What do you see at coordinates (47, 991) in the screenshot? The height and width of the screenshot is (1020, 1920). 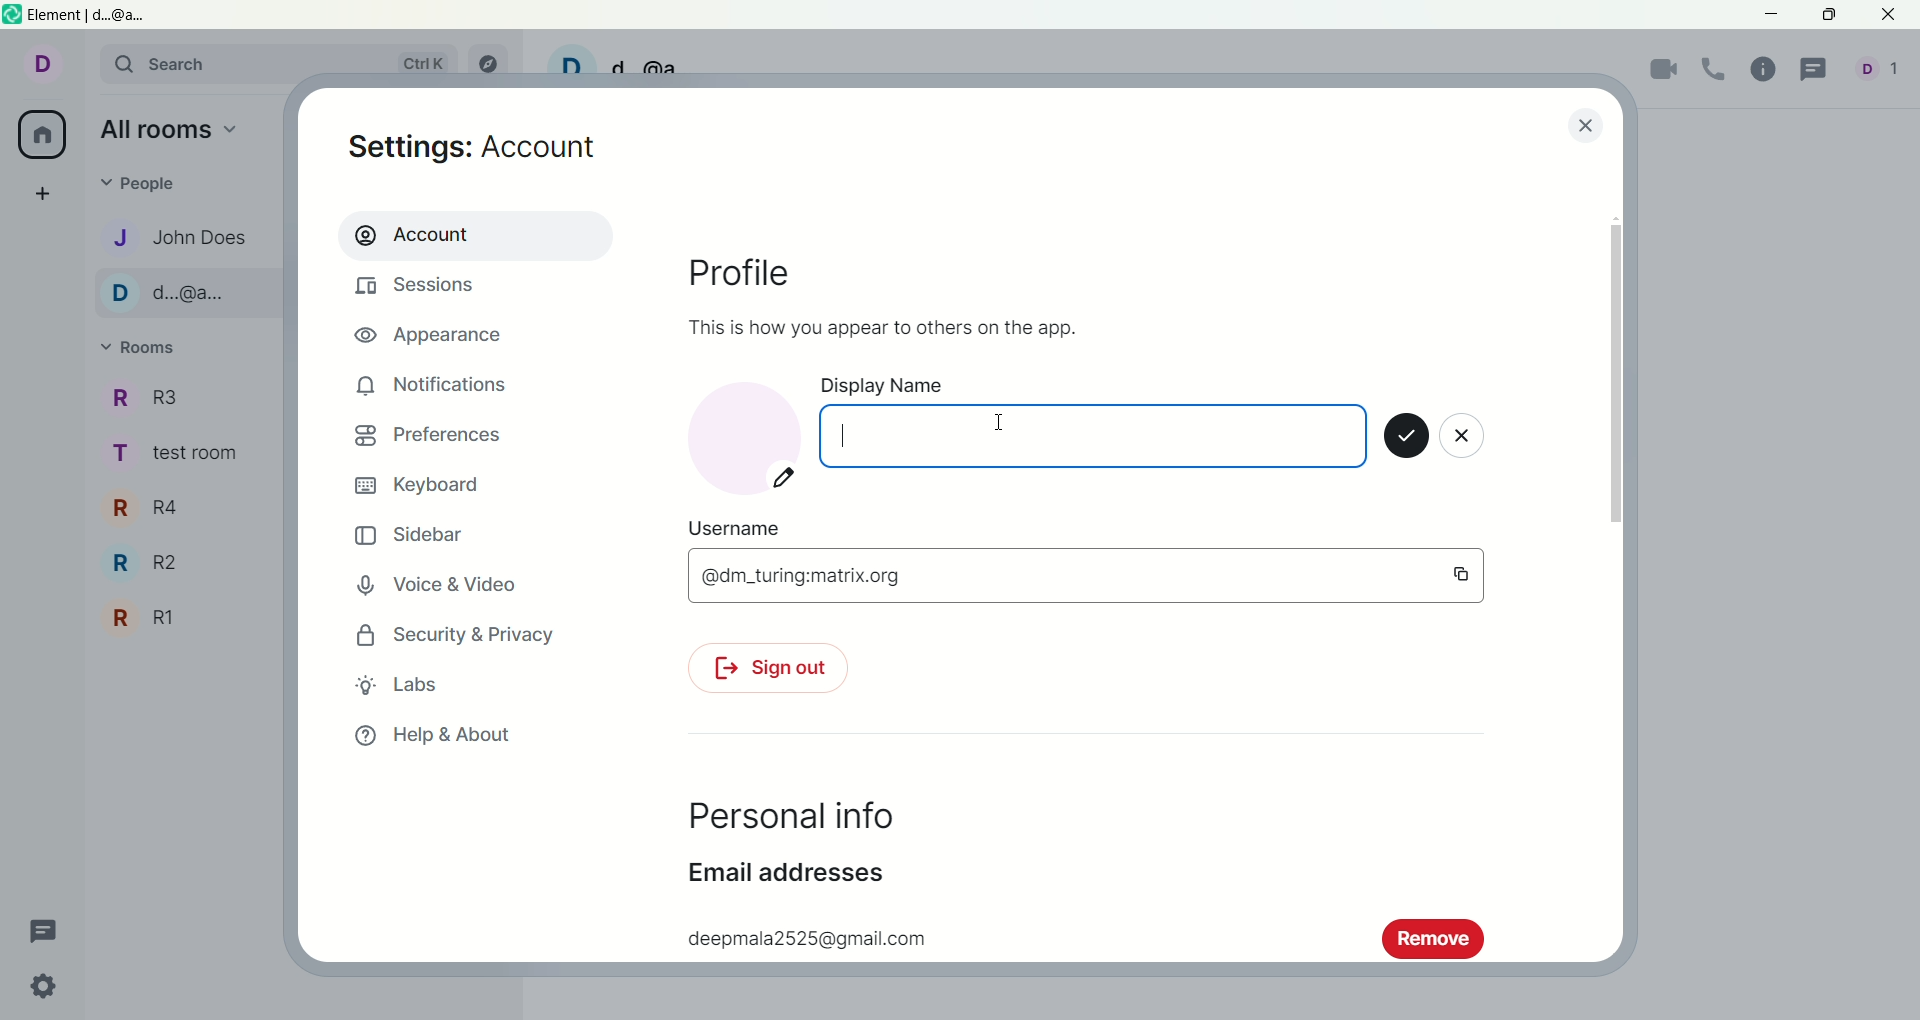 I see `quick settings` at bounding box center [47, 991].